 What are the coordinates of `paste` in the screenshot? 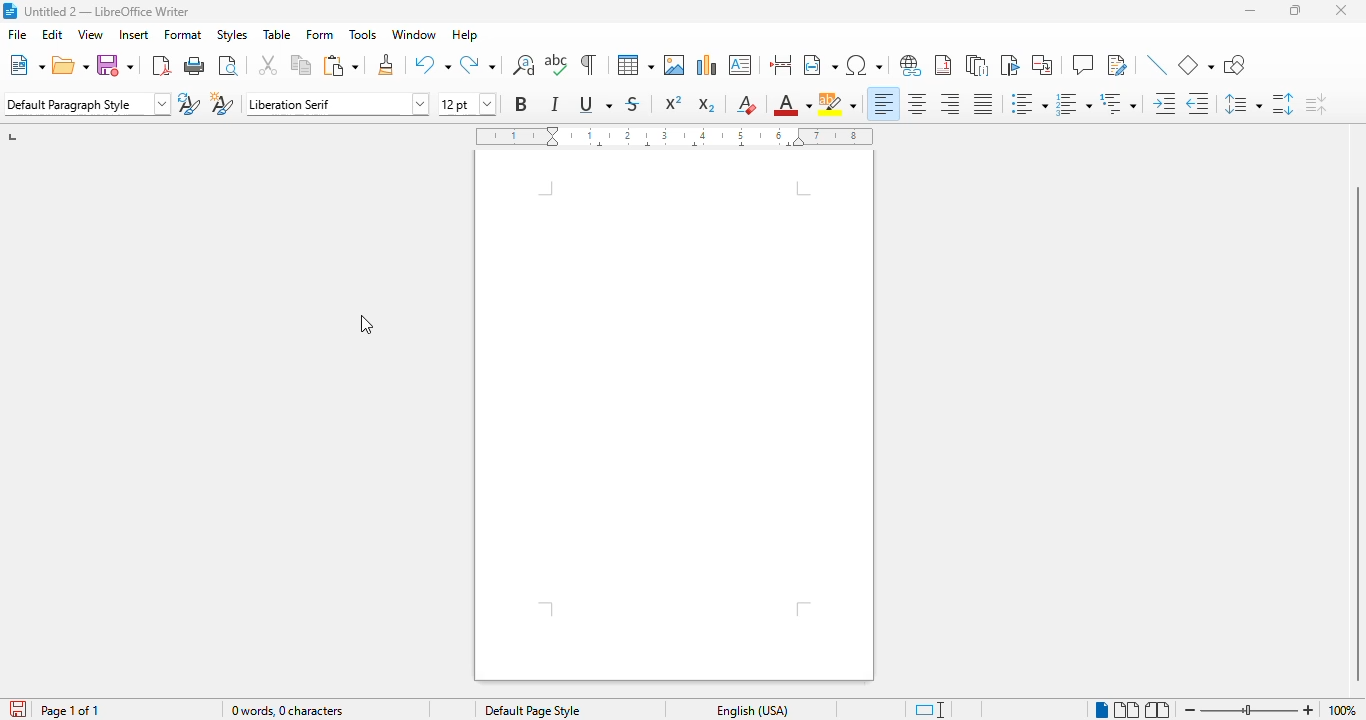 It's located at (342, 65).